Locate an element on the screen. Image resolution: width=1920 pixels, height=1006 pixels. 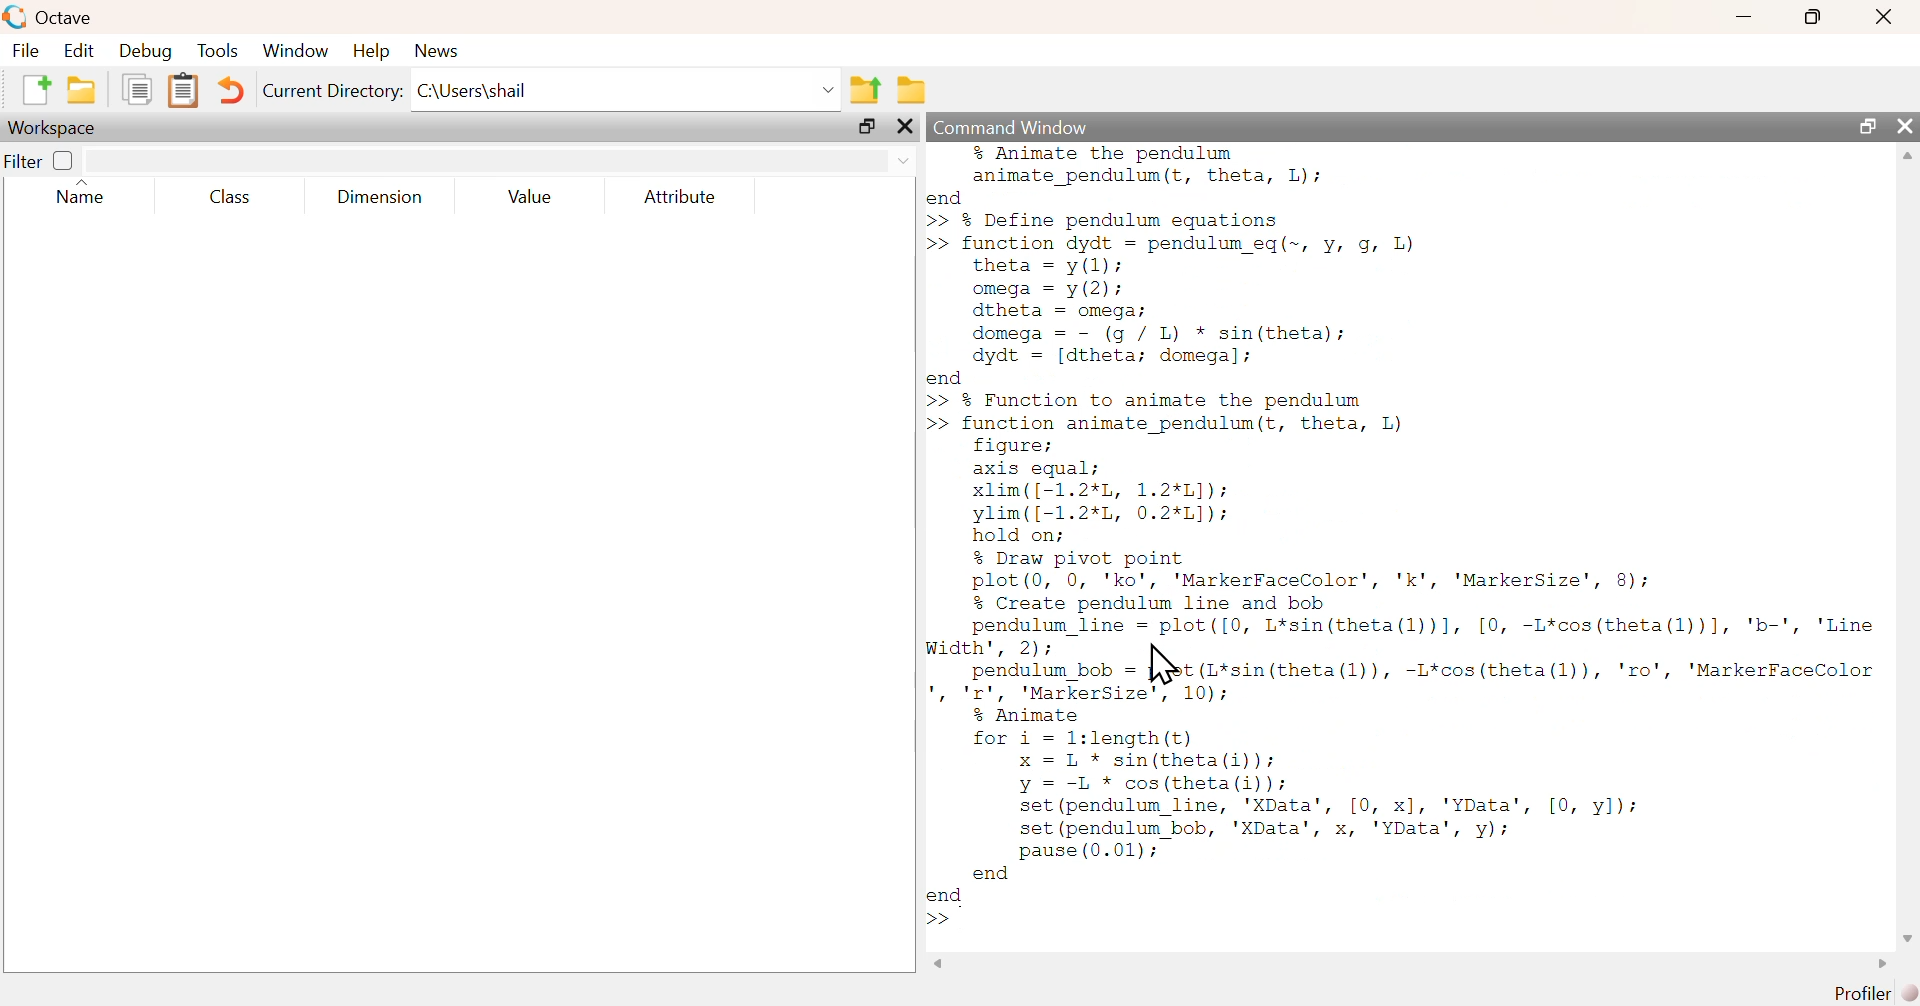
Undo is located at coordinates (233, 93).